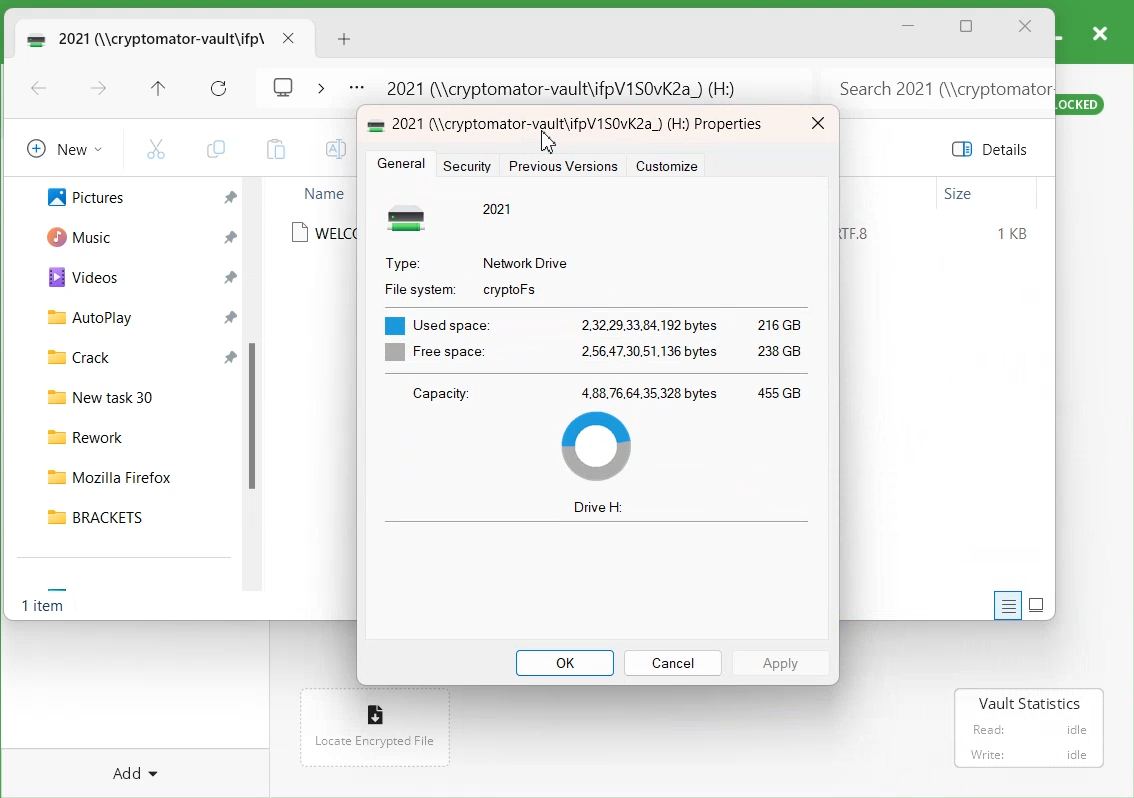 This screenshot has height=798, width=1134. I want to click on Vault Statistics, so click(1032, 703).